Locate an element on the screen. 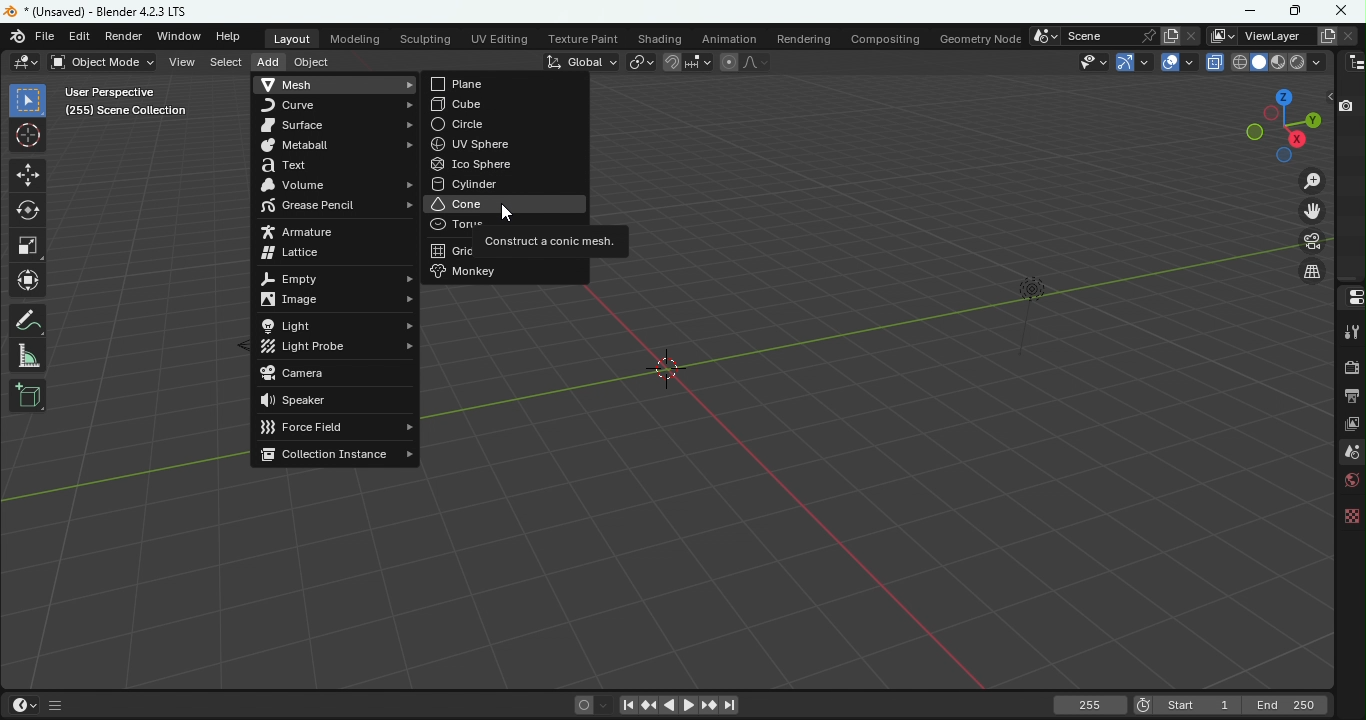 The image size is (1366, 720). Proportional editing falloff is located at coordinates (754, 63).